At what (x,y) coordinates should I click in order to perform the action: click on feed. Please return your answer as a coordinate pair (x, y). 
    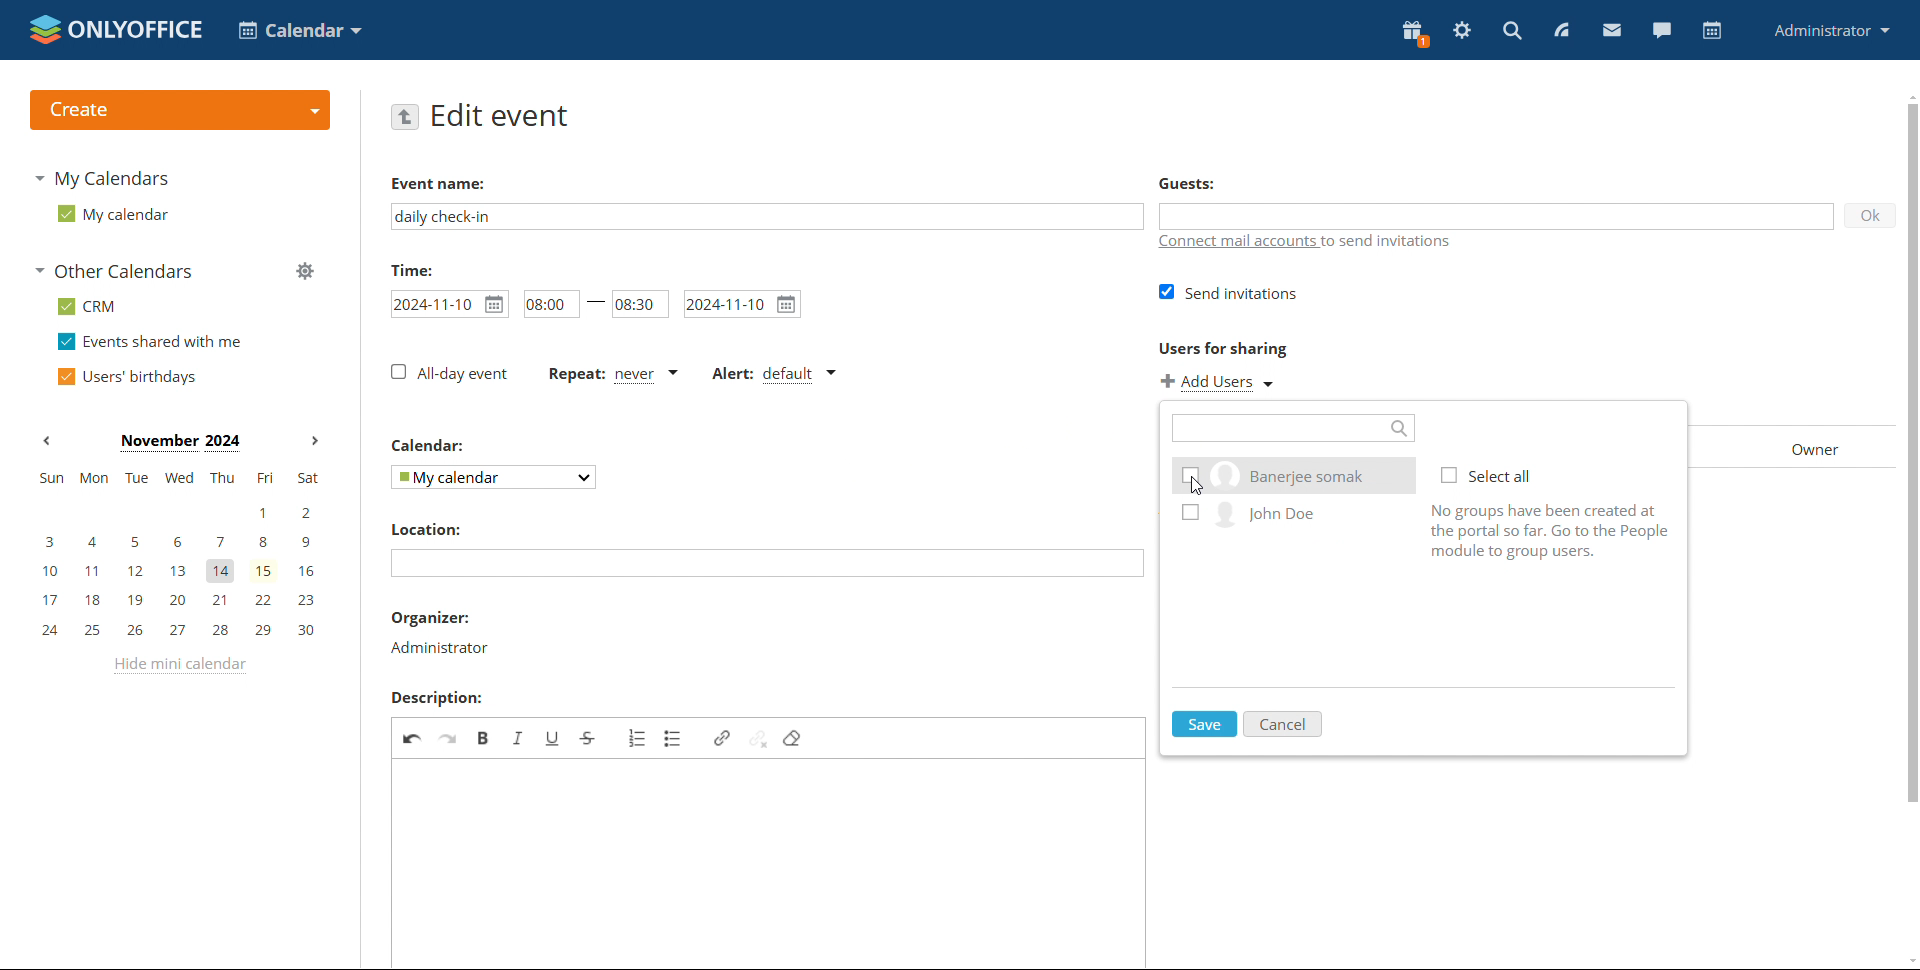
    Looking at the image, I should click on (1560, 30).